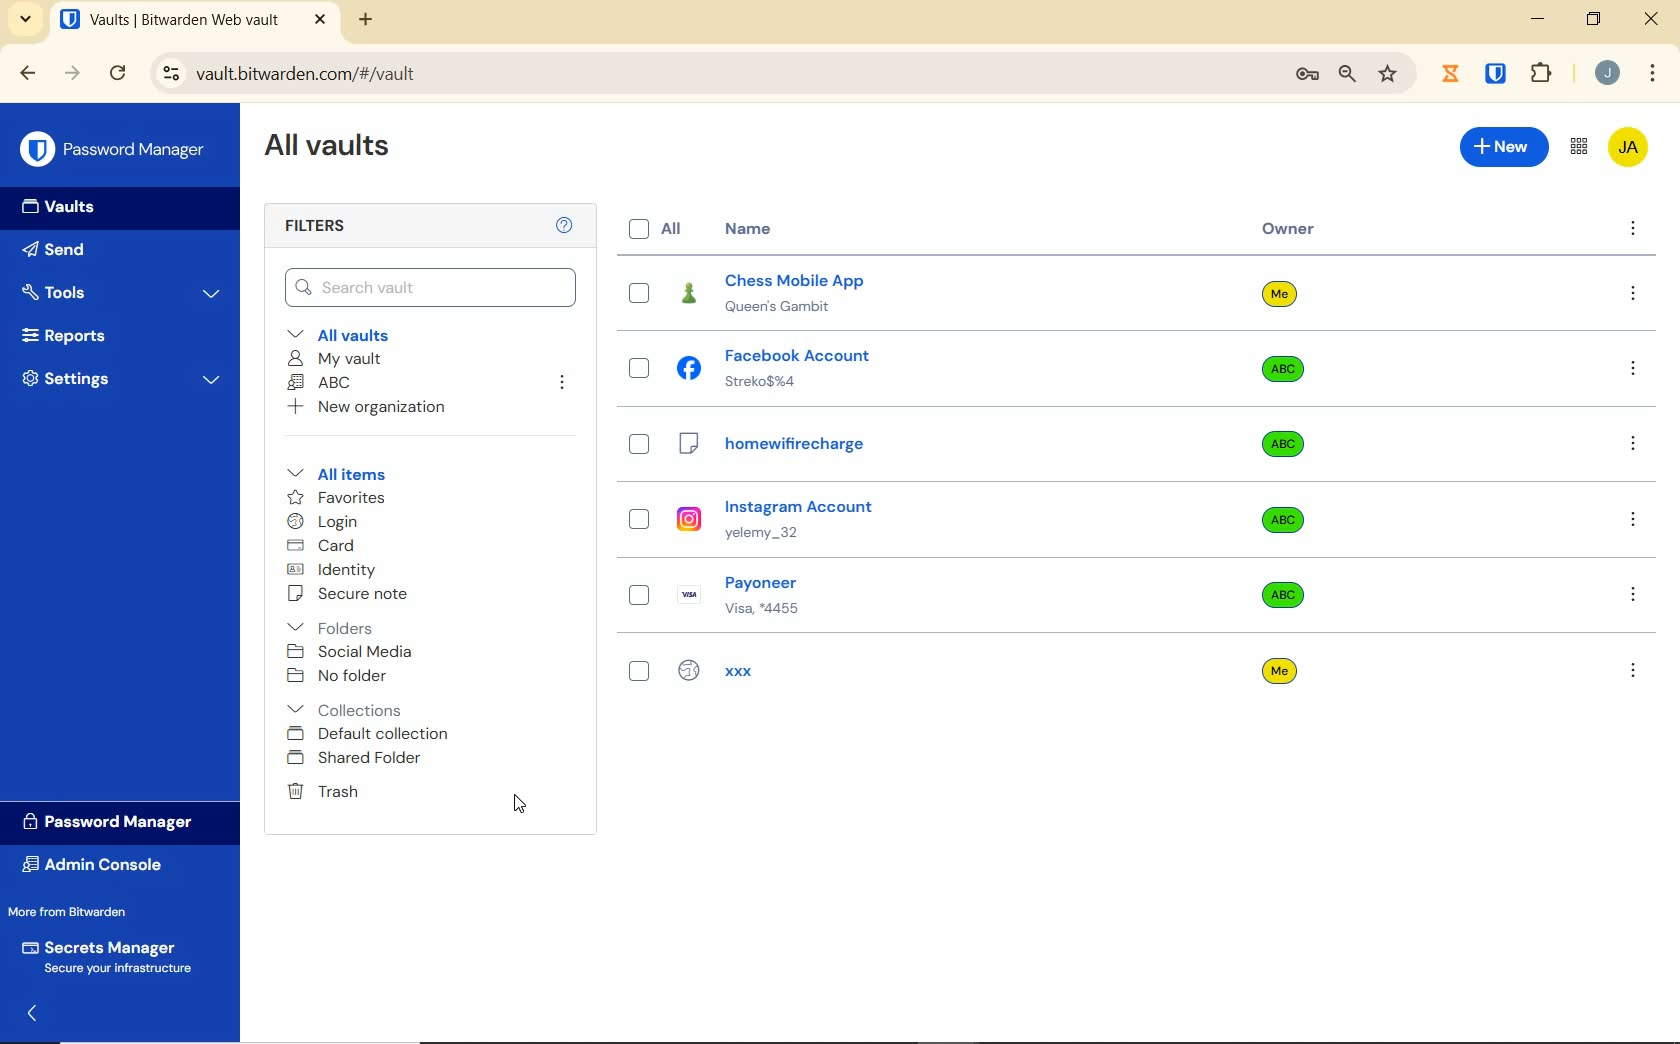  I want to click on login, so click(334, 522).